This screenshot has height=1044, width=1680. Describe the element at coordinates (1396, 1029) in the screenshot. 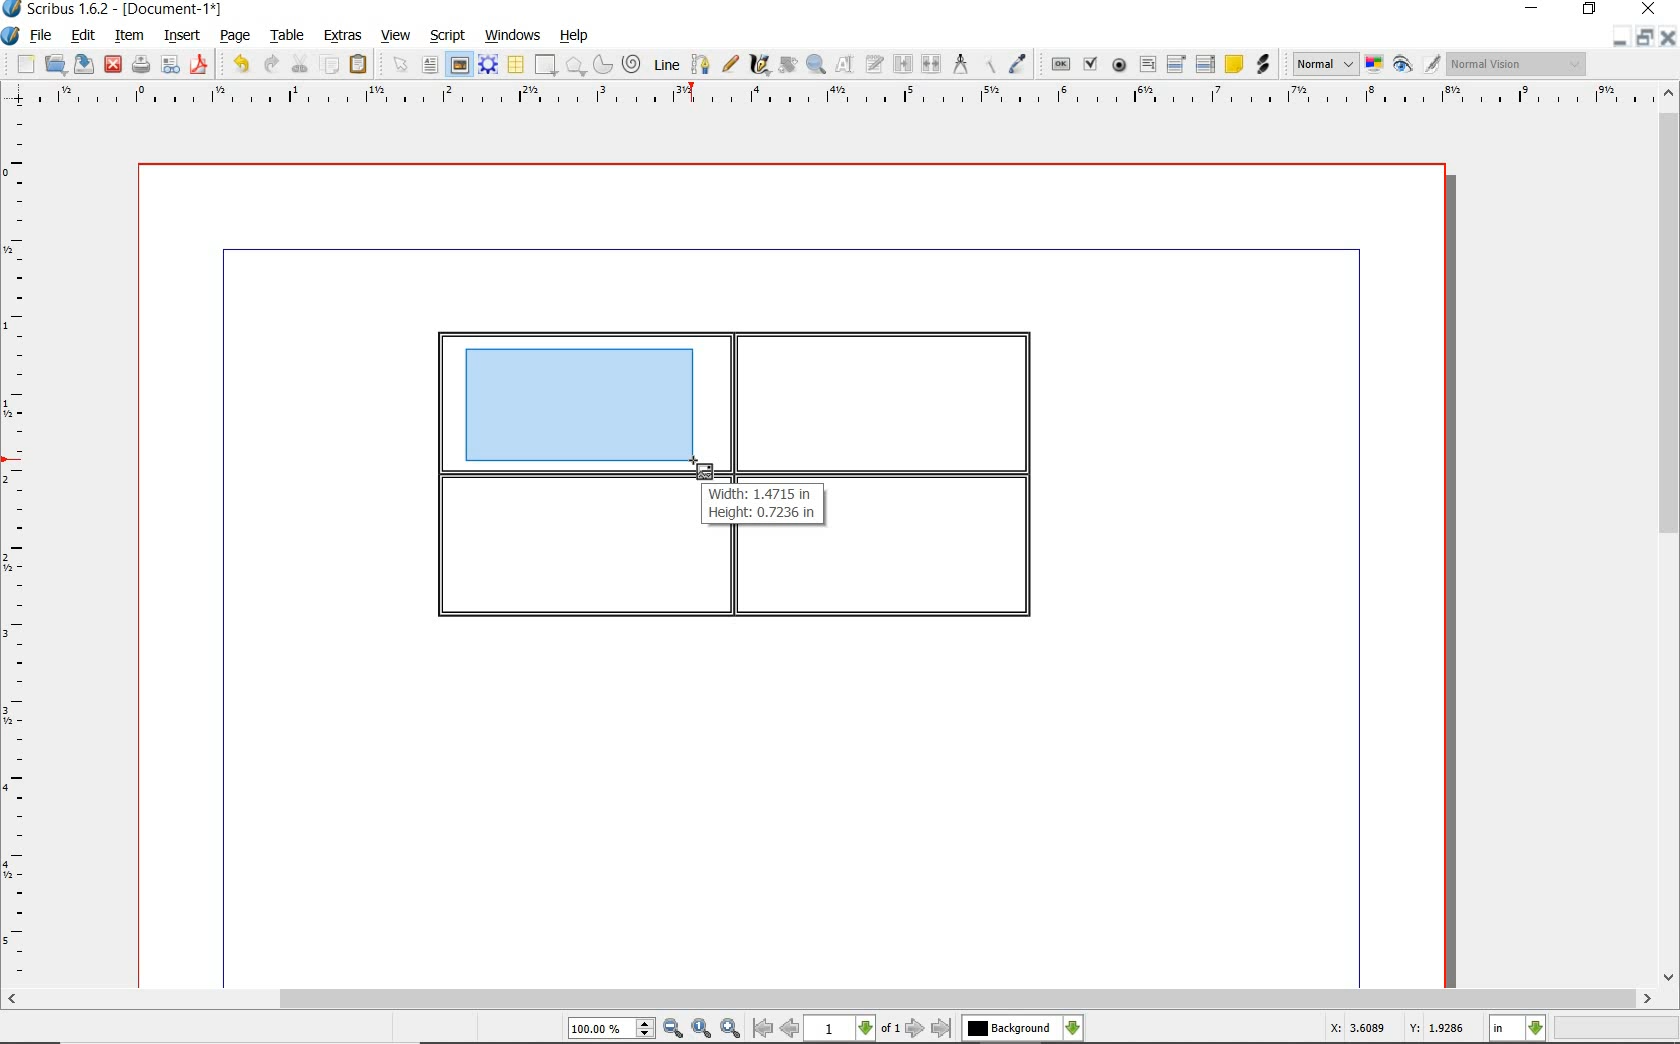

I see `X: 3.6089 Y: 1.9286` at that location.